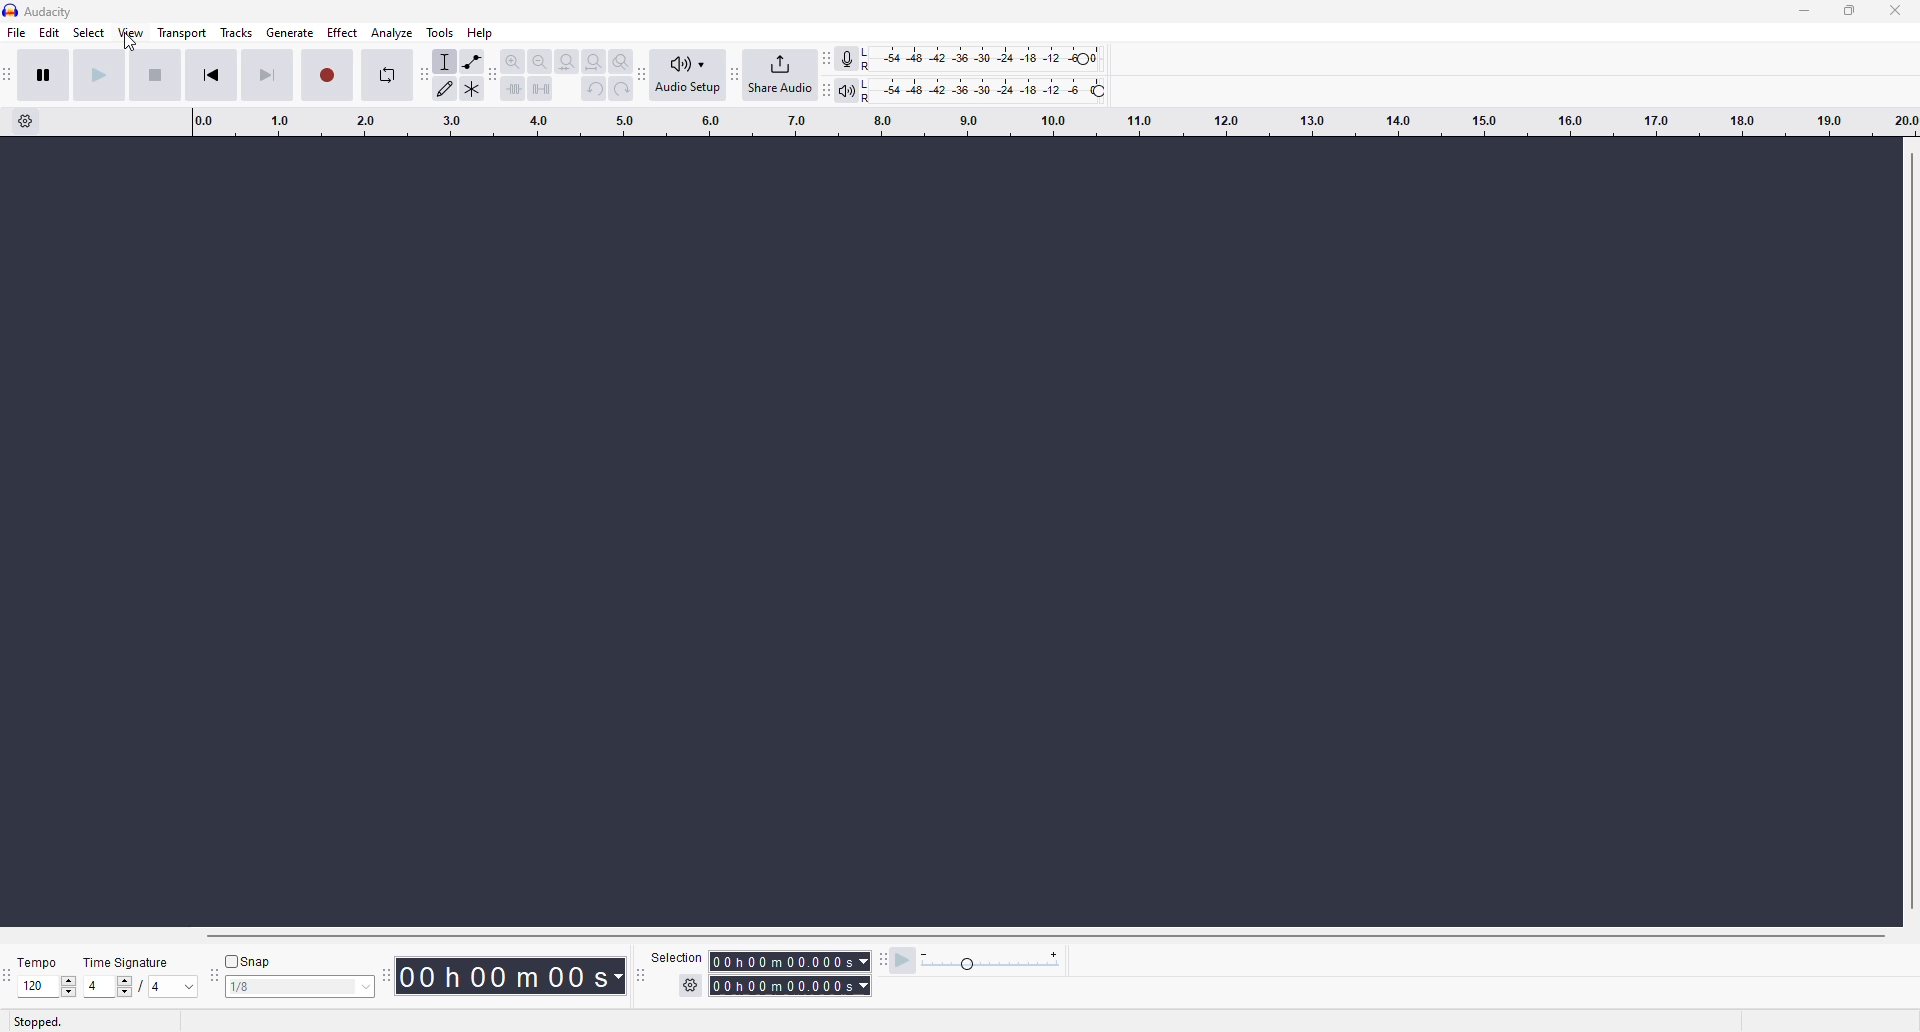 The width and height of the screenshot is (1920, 1032). I want to click on values, so click(67, 986).